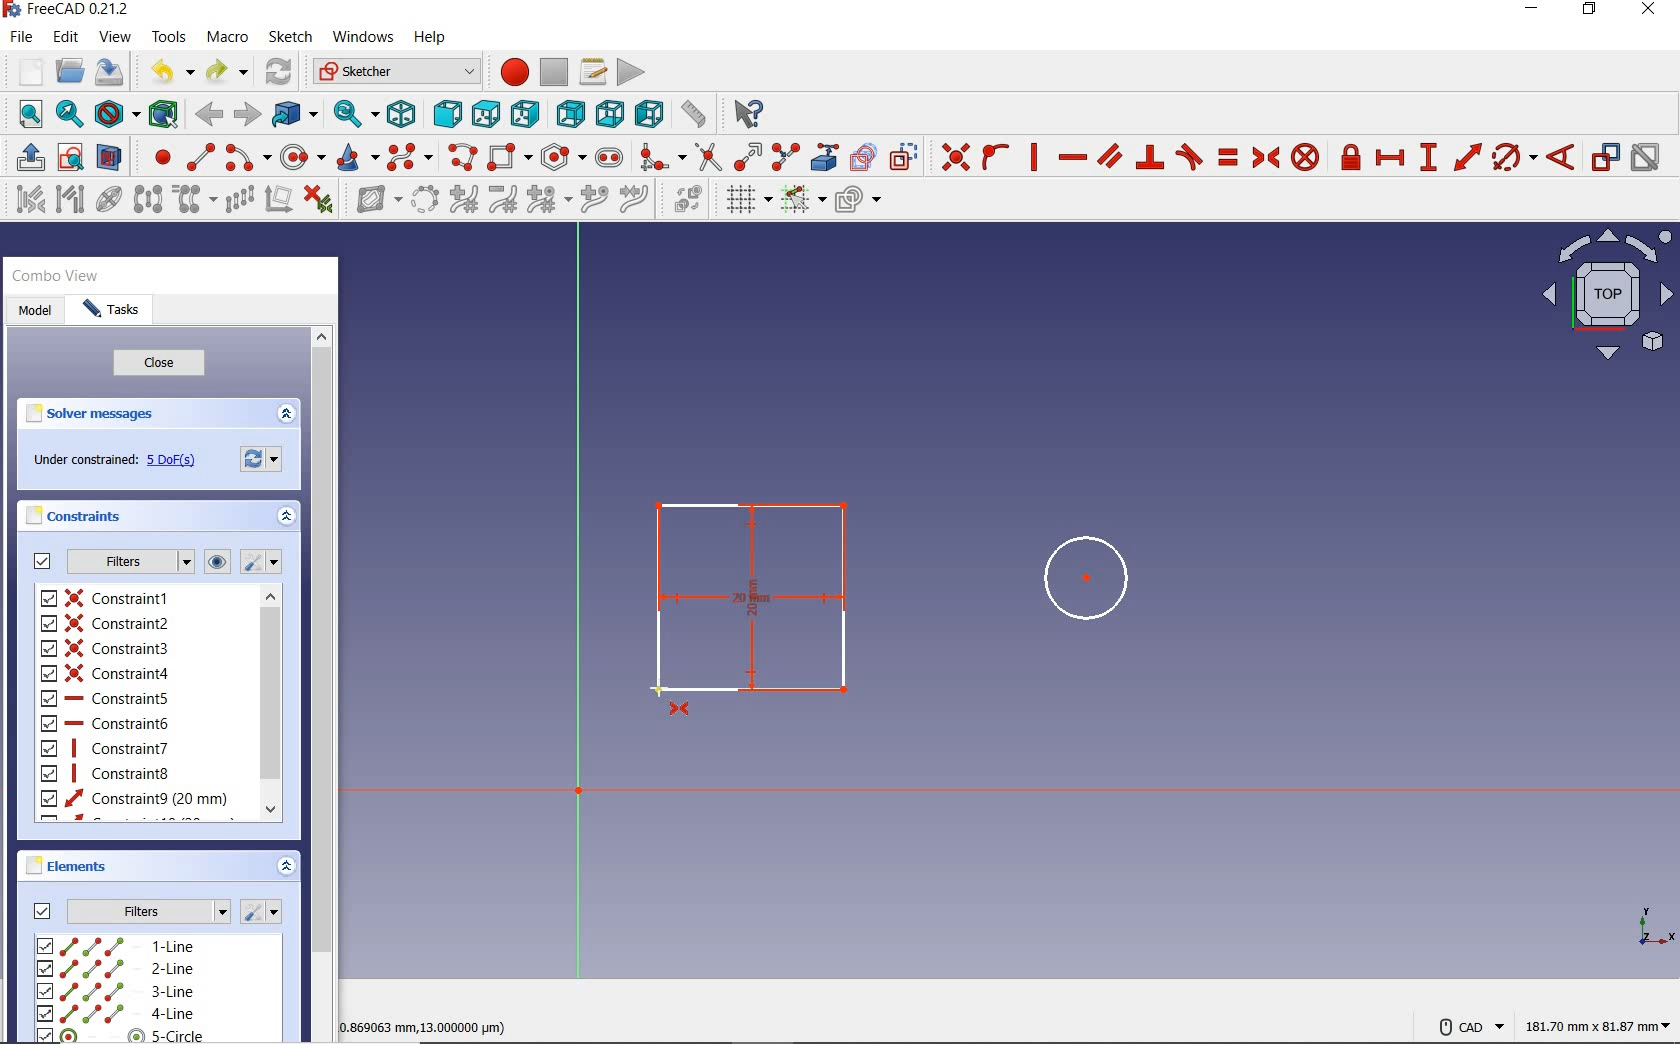 The width and height of the screenshot is (1680, 1044). What do you see at coordinates (229, 36) in the screenshot?
I see `macro` at bounding box center [229, 36].